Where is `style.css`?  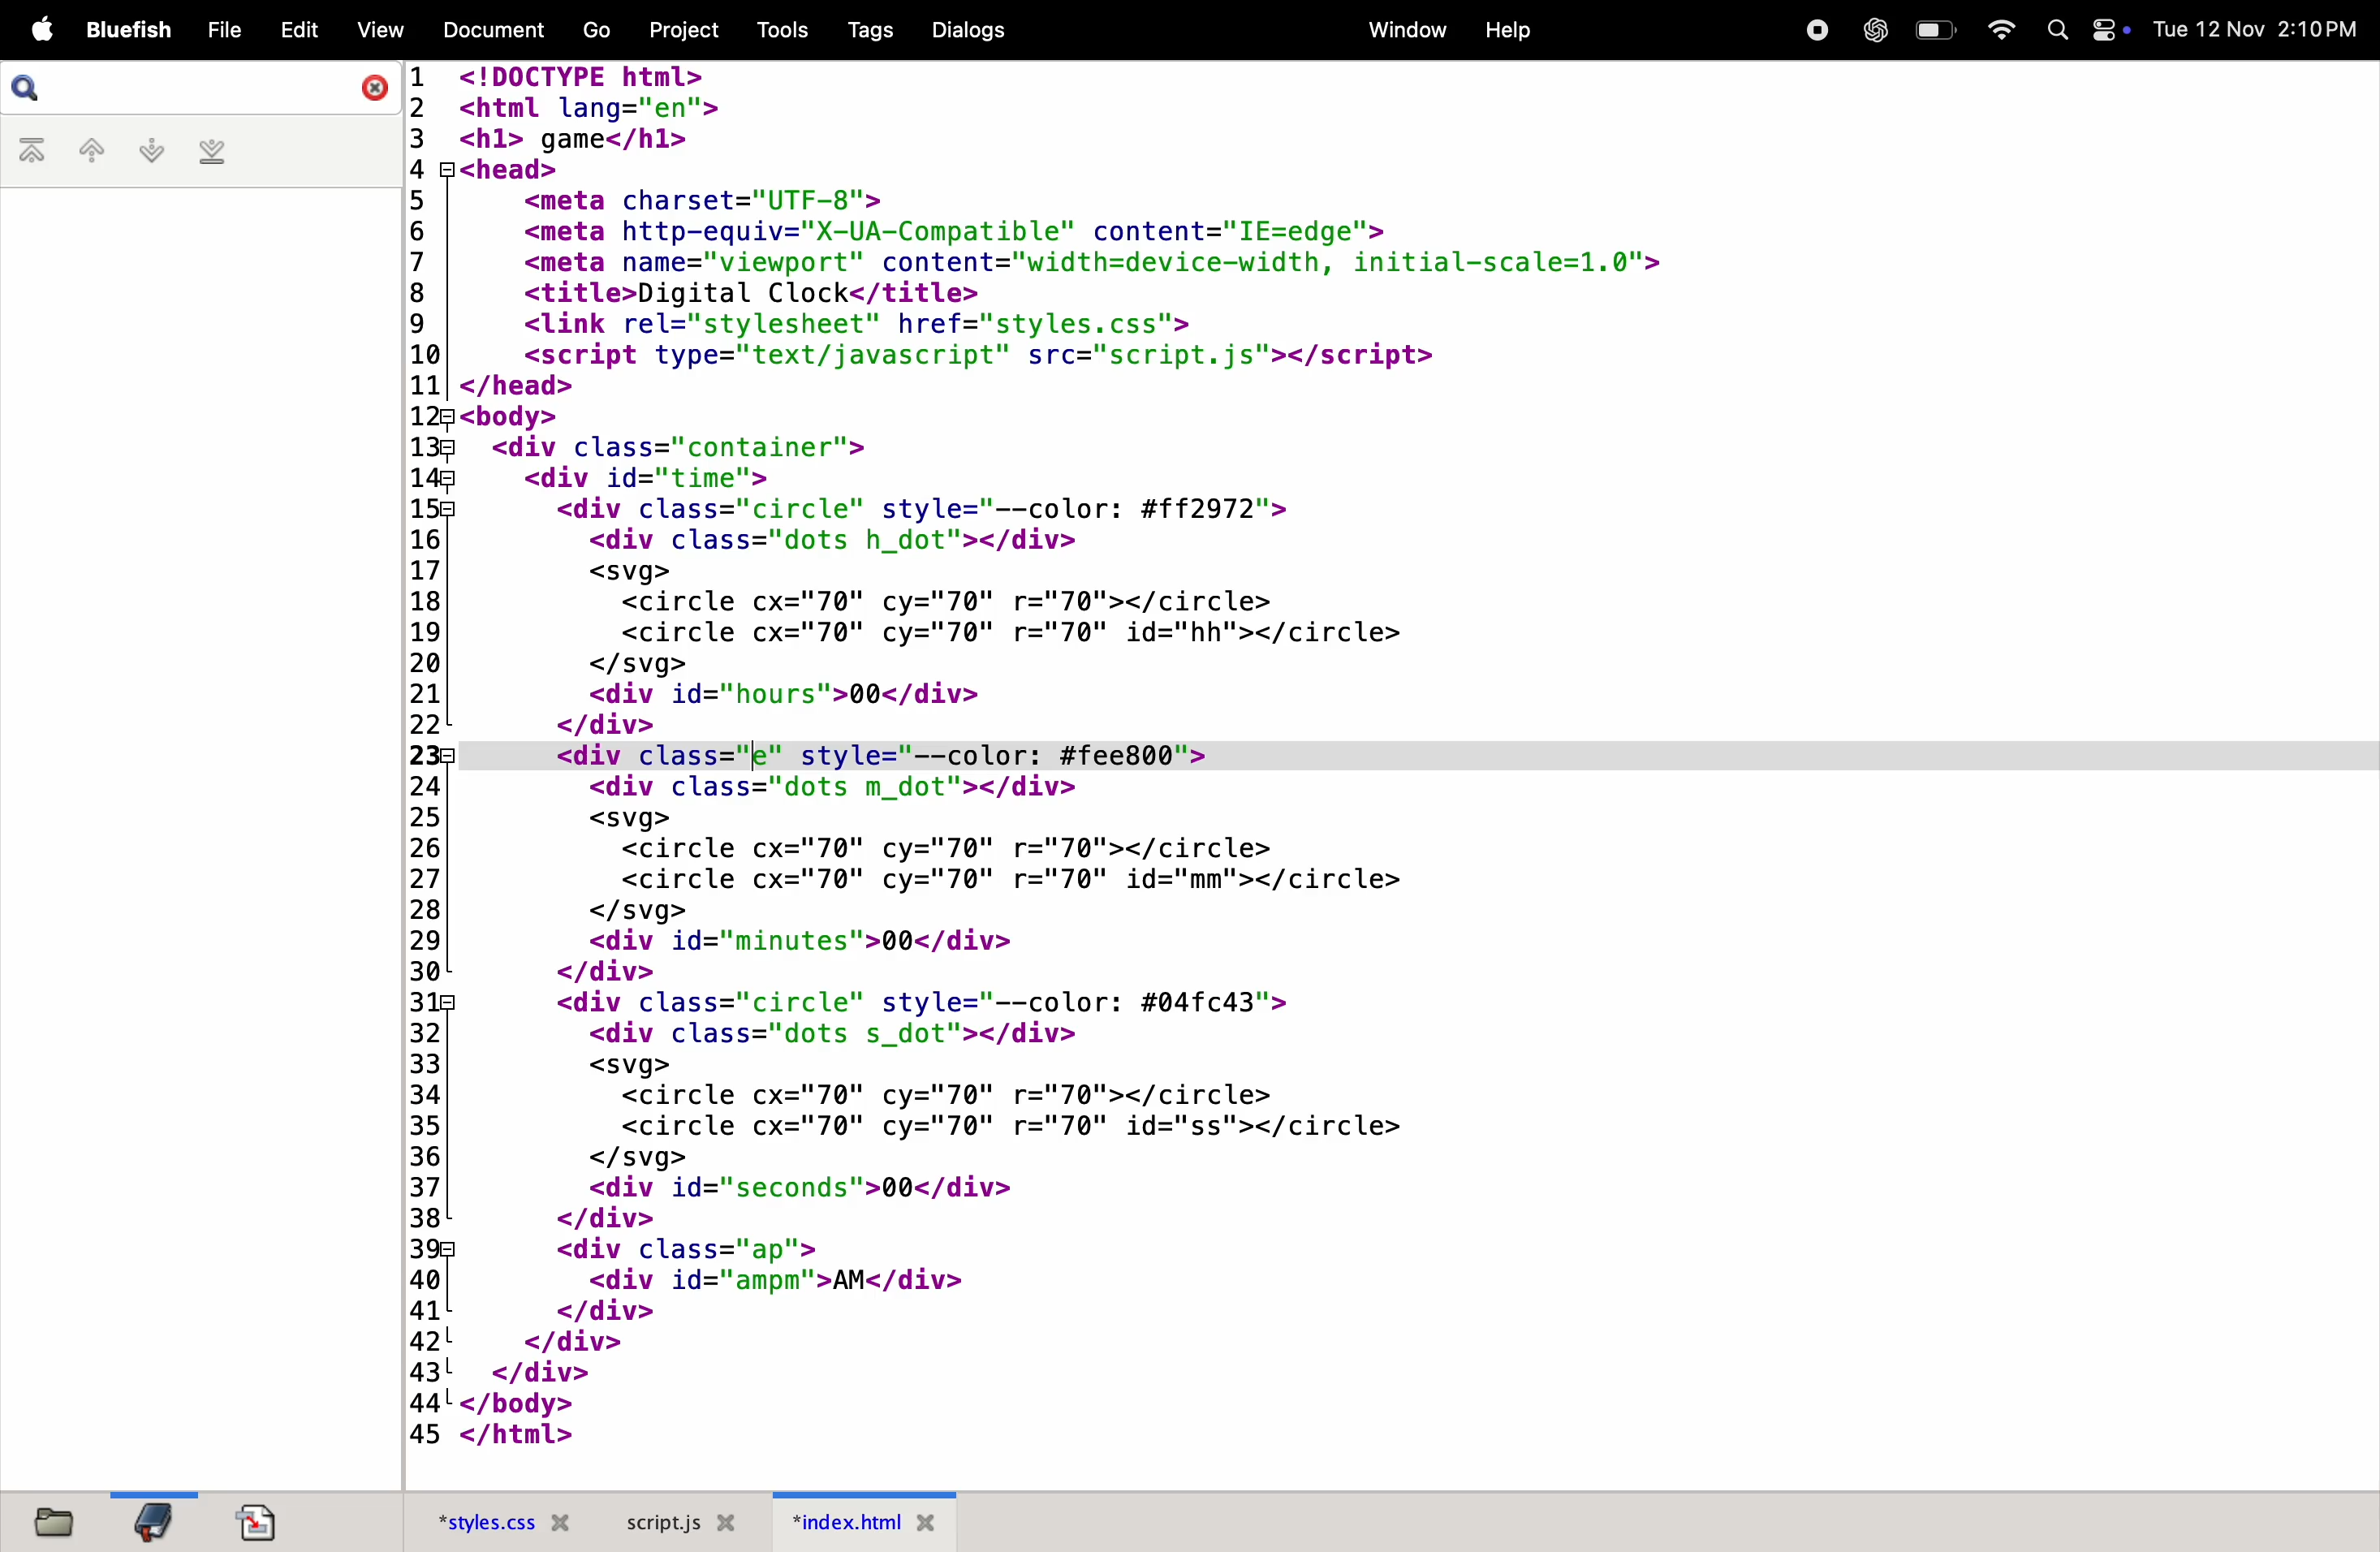
style.css is located at coordinates (507, 1520).